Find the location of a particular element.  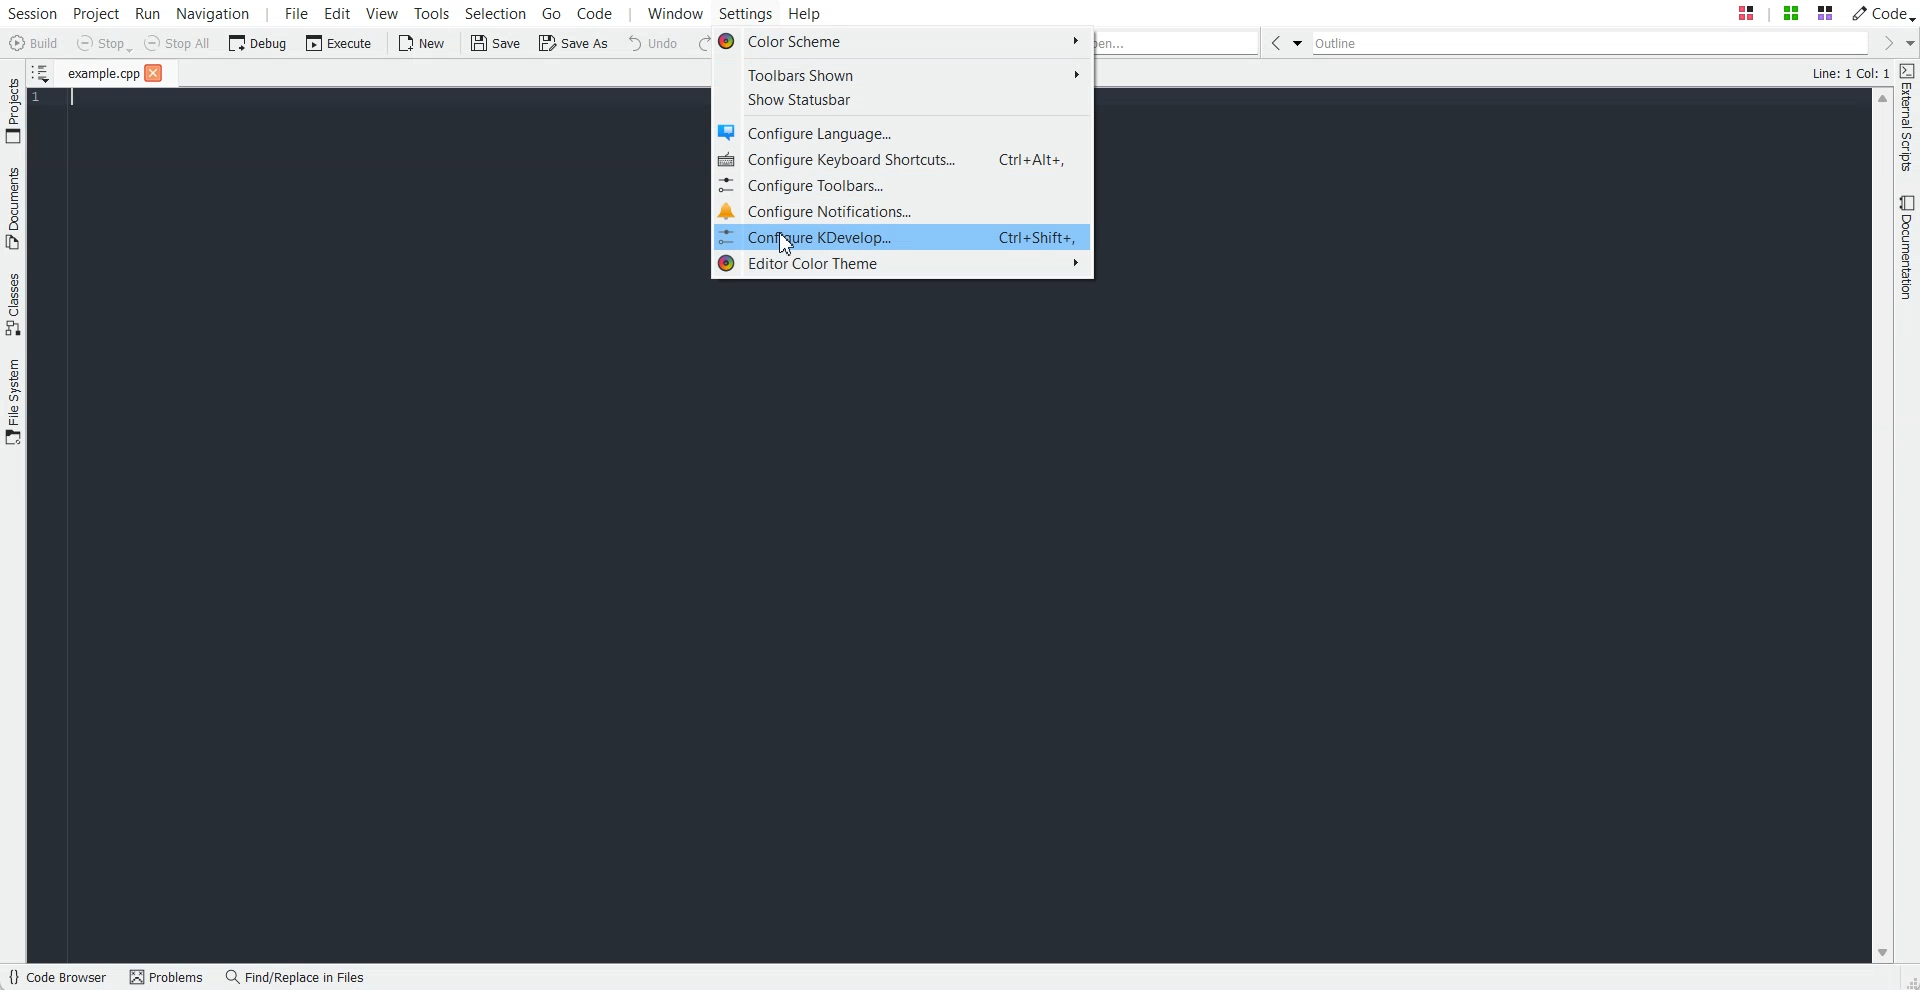

External Scripts is located at coordinates (1908, 118).